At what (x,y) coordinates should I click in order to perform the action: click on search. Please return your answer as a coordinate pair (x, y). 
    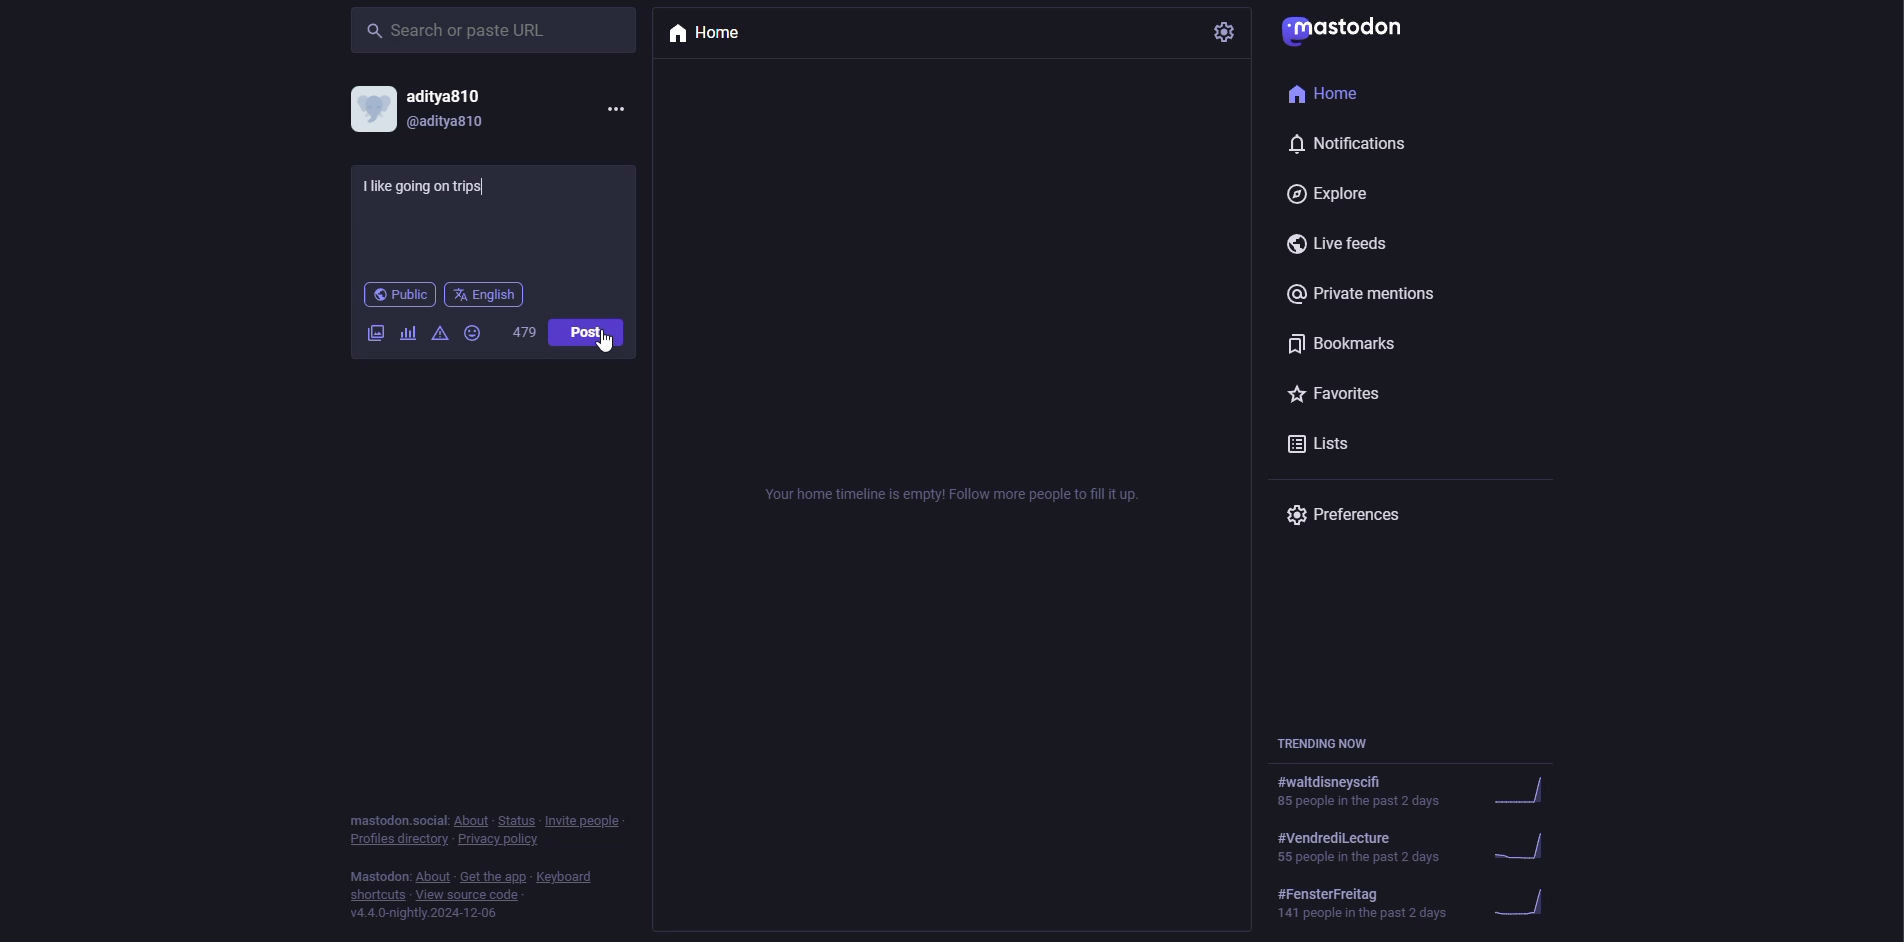
    Looking at the image, I should click on (461, 32).